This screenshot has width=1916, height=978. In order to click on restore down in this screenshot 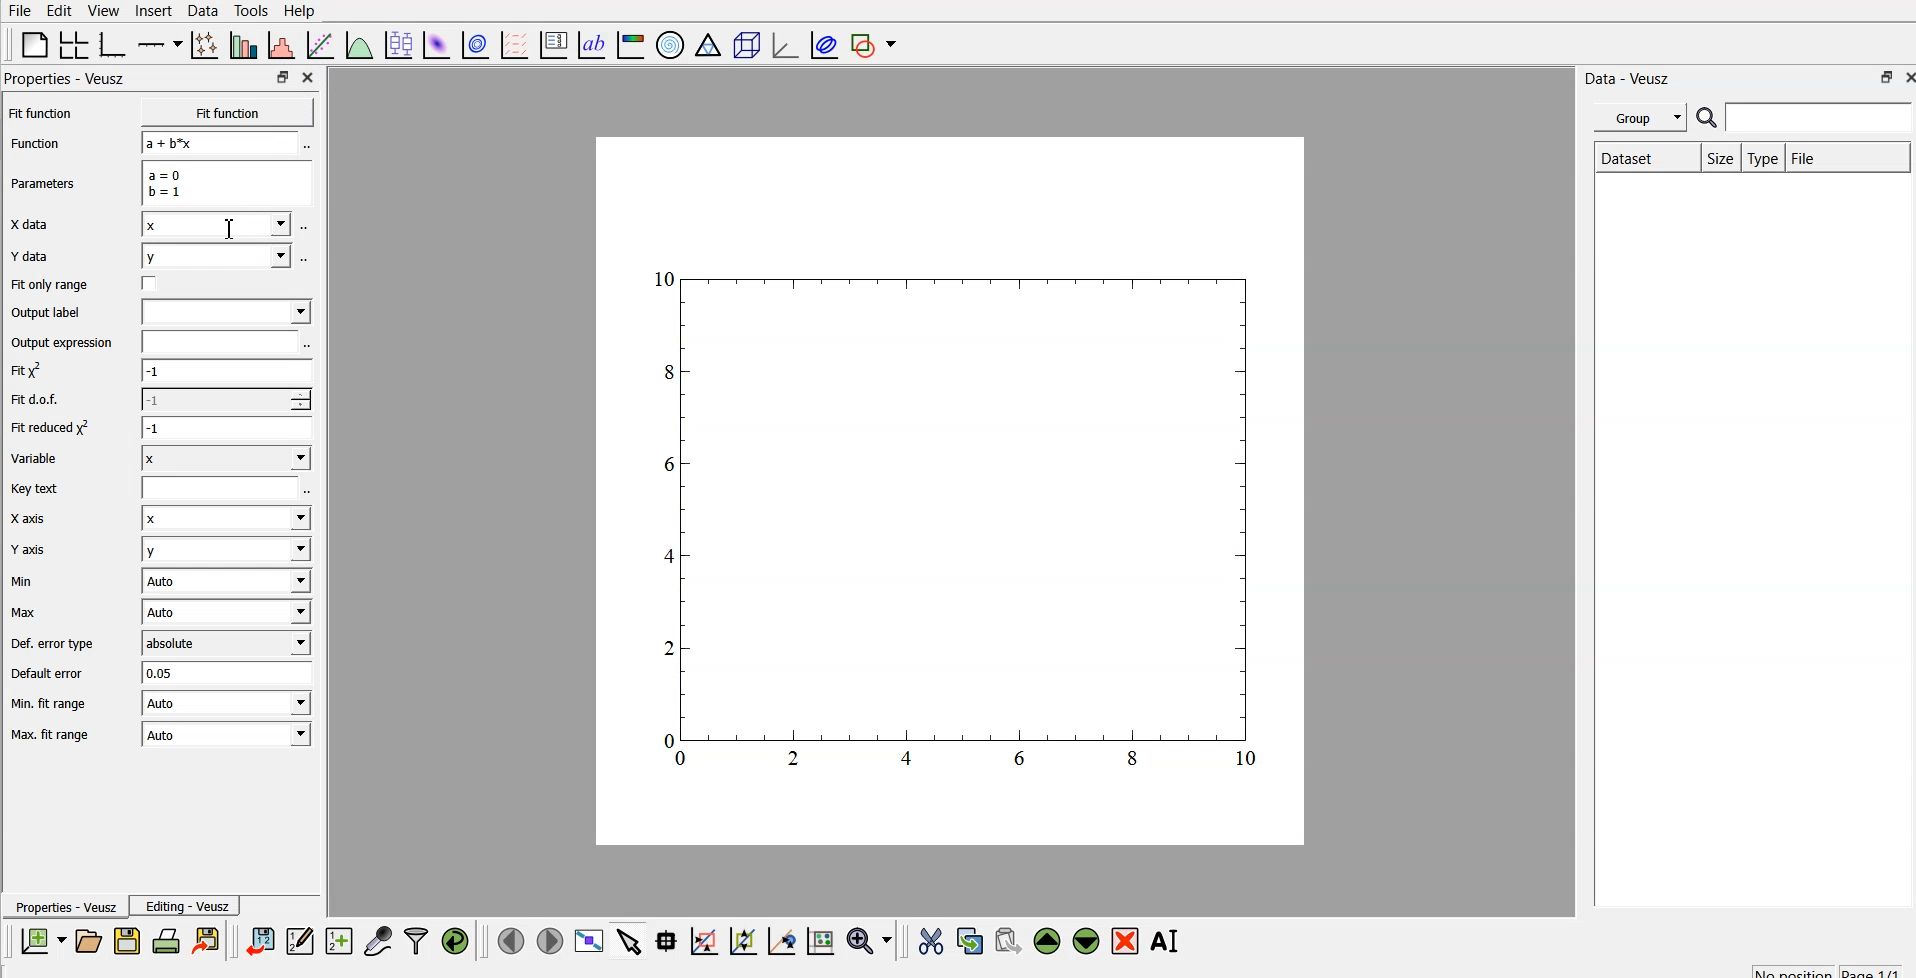, I will do `click(280, 78)`.